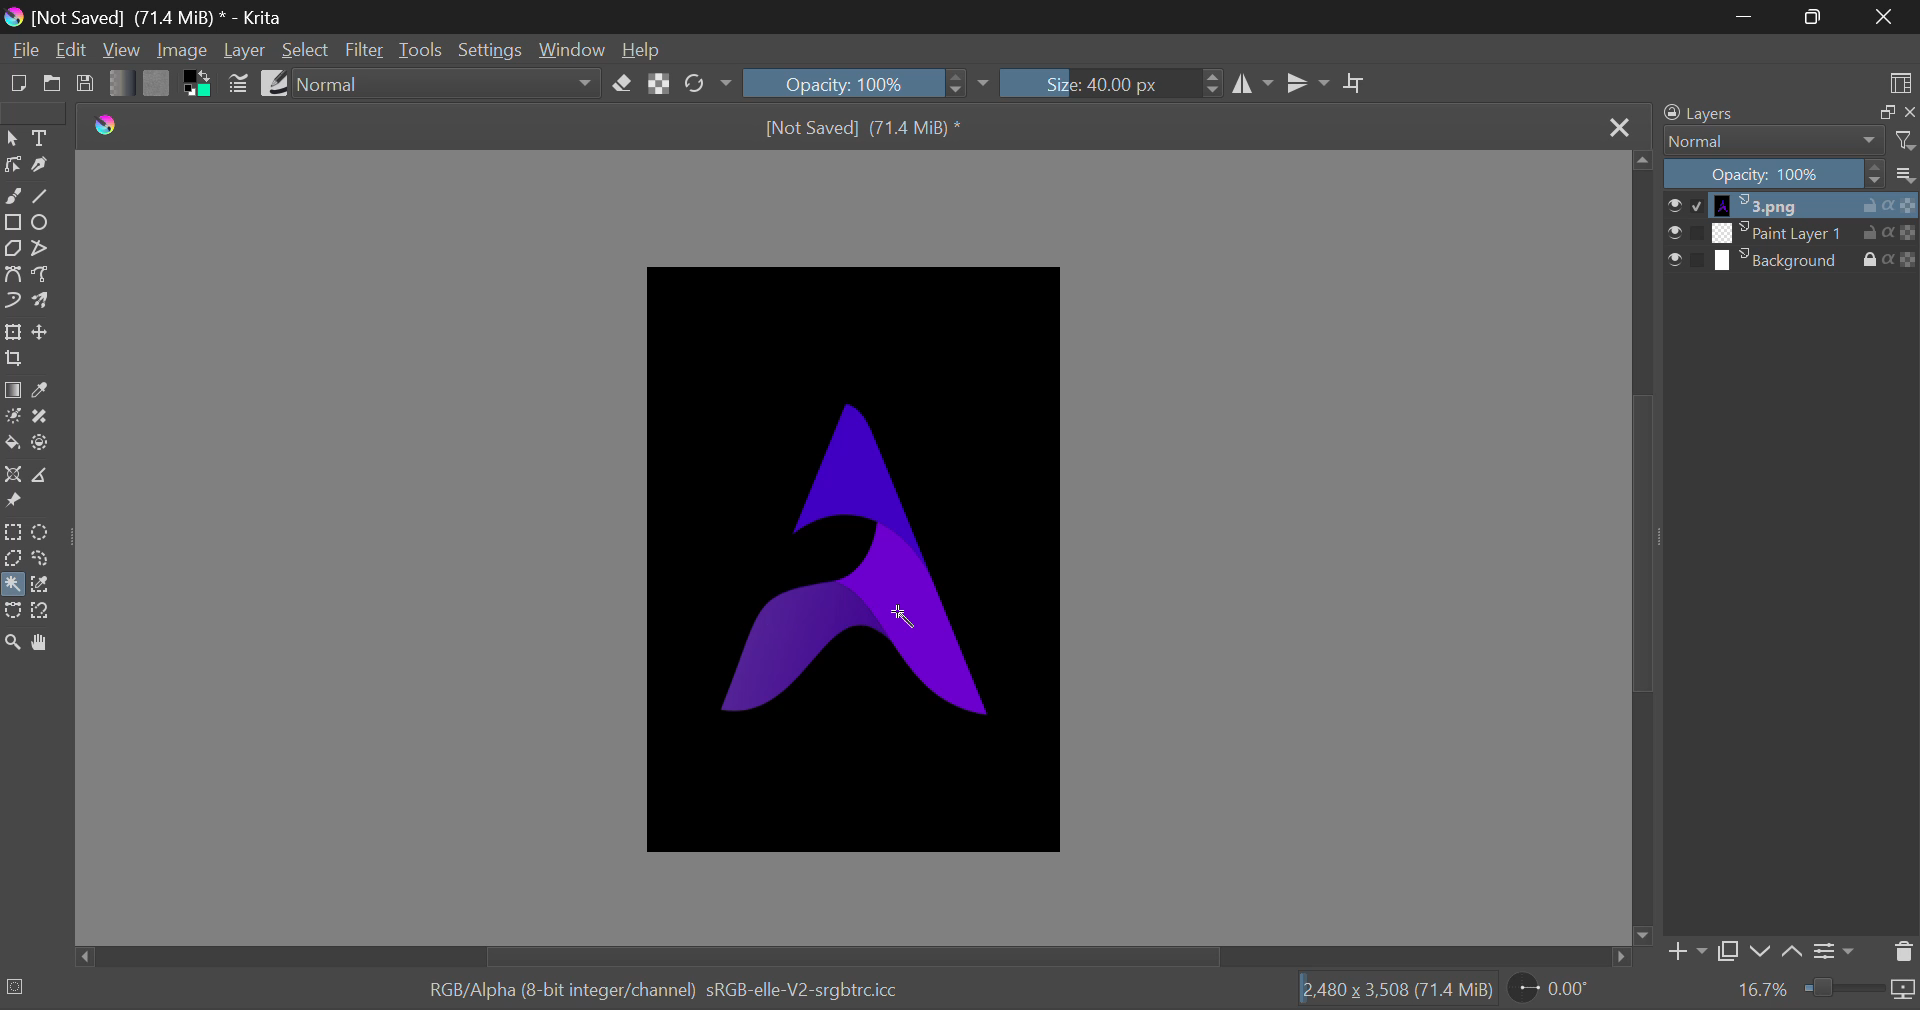 This screenshot has width=1920, height=1010. What do you see at coordinates (46, 641) in the screenshot?
I see `Pan` at bounding box center [46, 641].